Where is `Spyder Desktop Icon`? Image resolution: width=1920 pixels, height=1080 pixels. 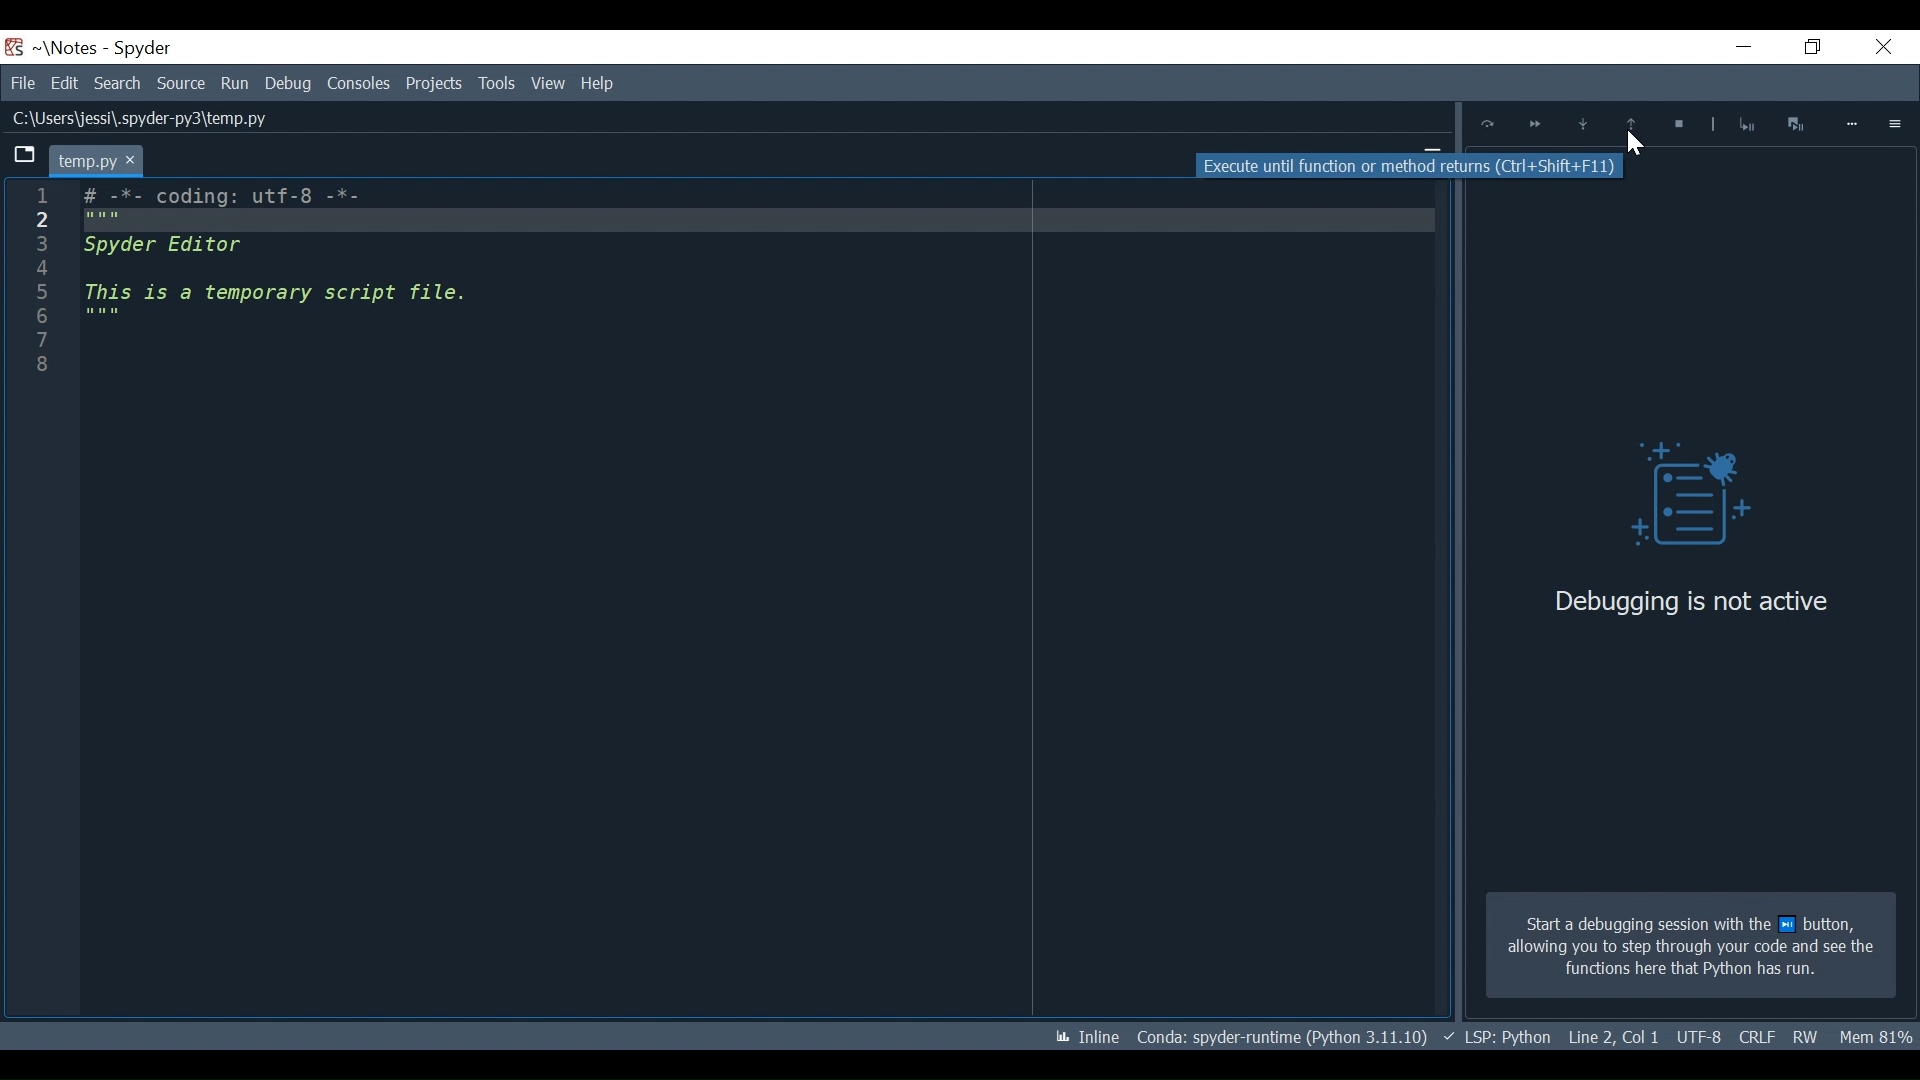
Spyder Desktop Icon is located at coordinates (14, 47).